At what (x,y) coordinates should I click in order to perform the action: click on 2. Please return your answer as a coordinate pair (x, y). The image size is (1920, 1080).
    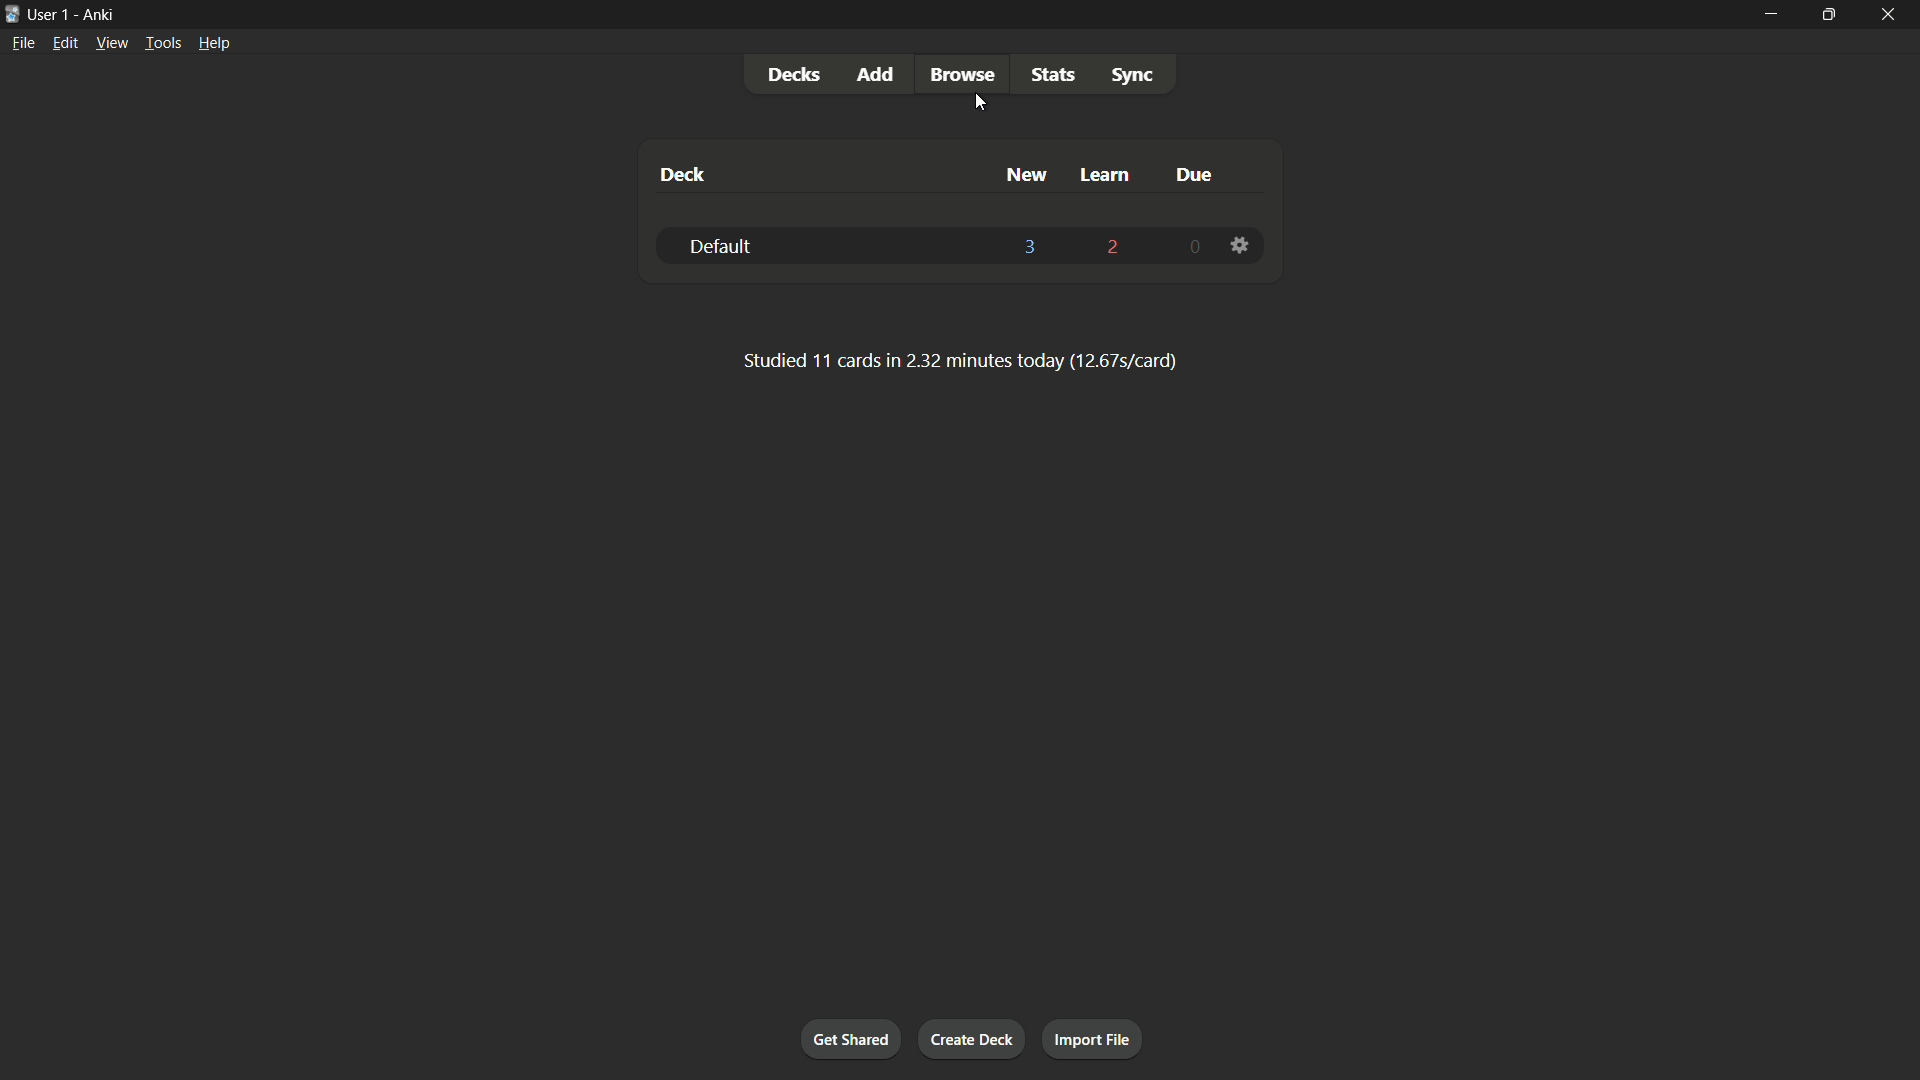
    Looking at the image, I should click on (1113, 246).